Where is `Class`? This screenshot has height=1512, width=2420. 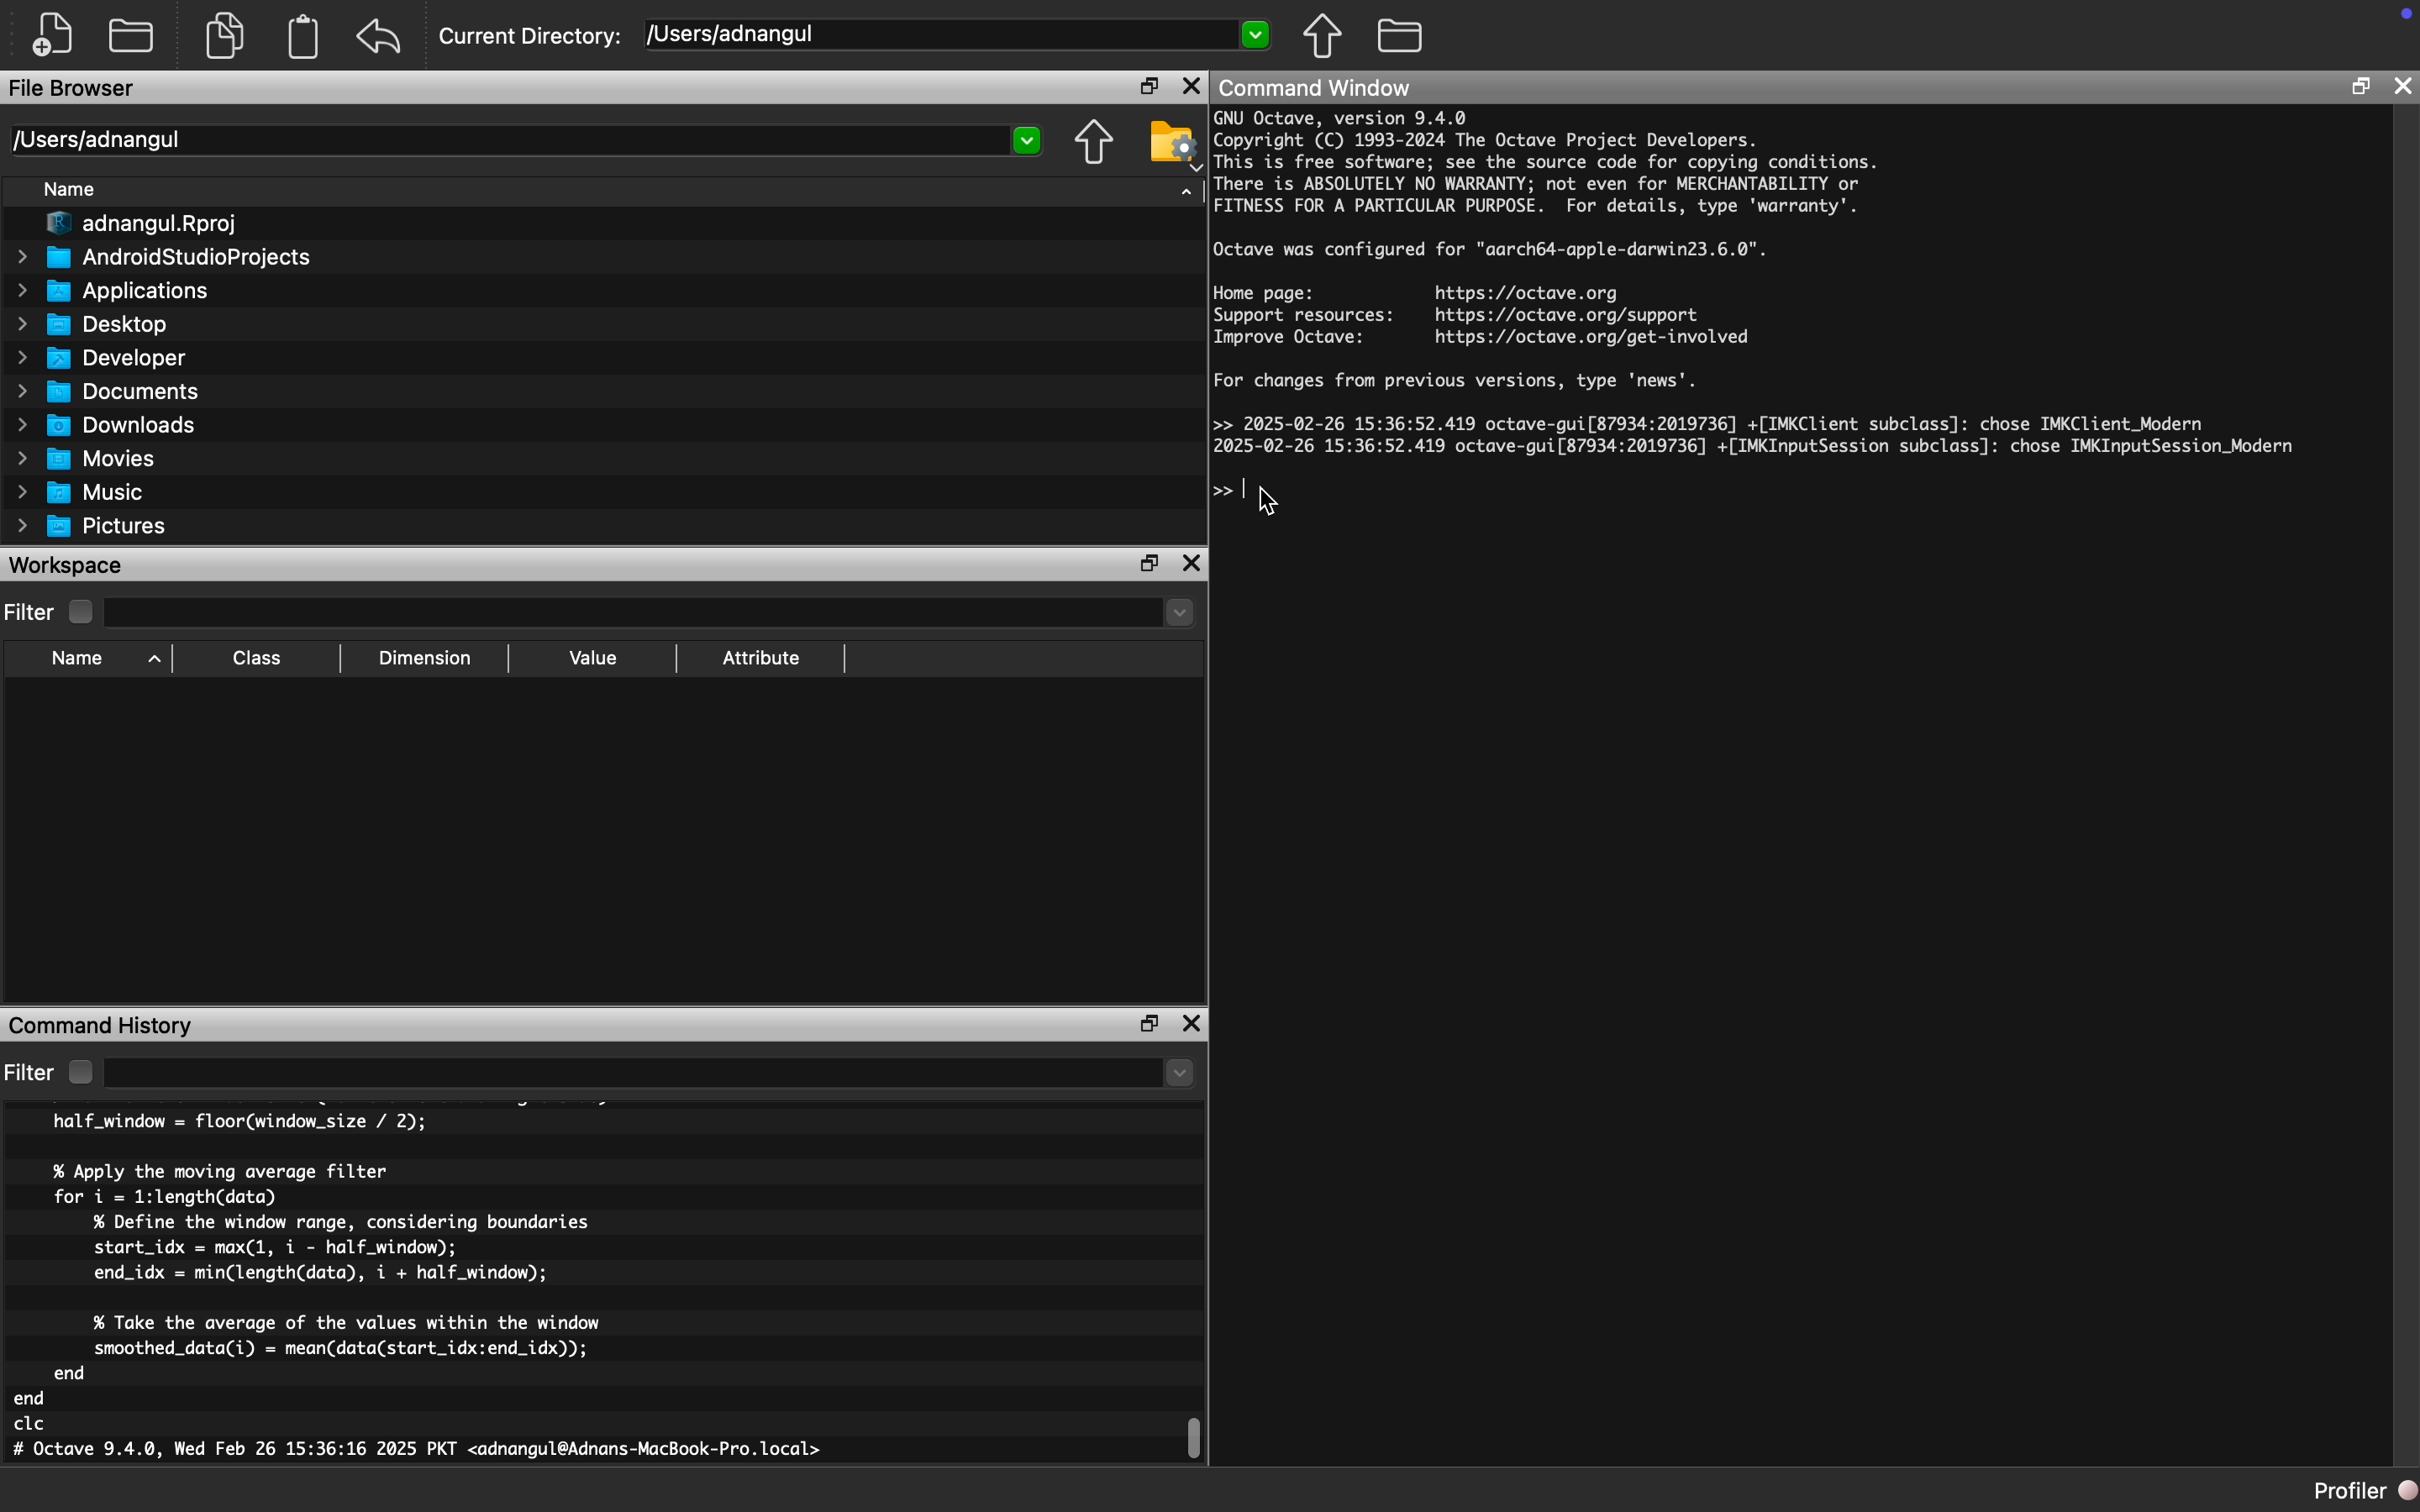
Class is located at coordinates (257, 659).